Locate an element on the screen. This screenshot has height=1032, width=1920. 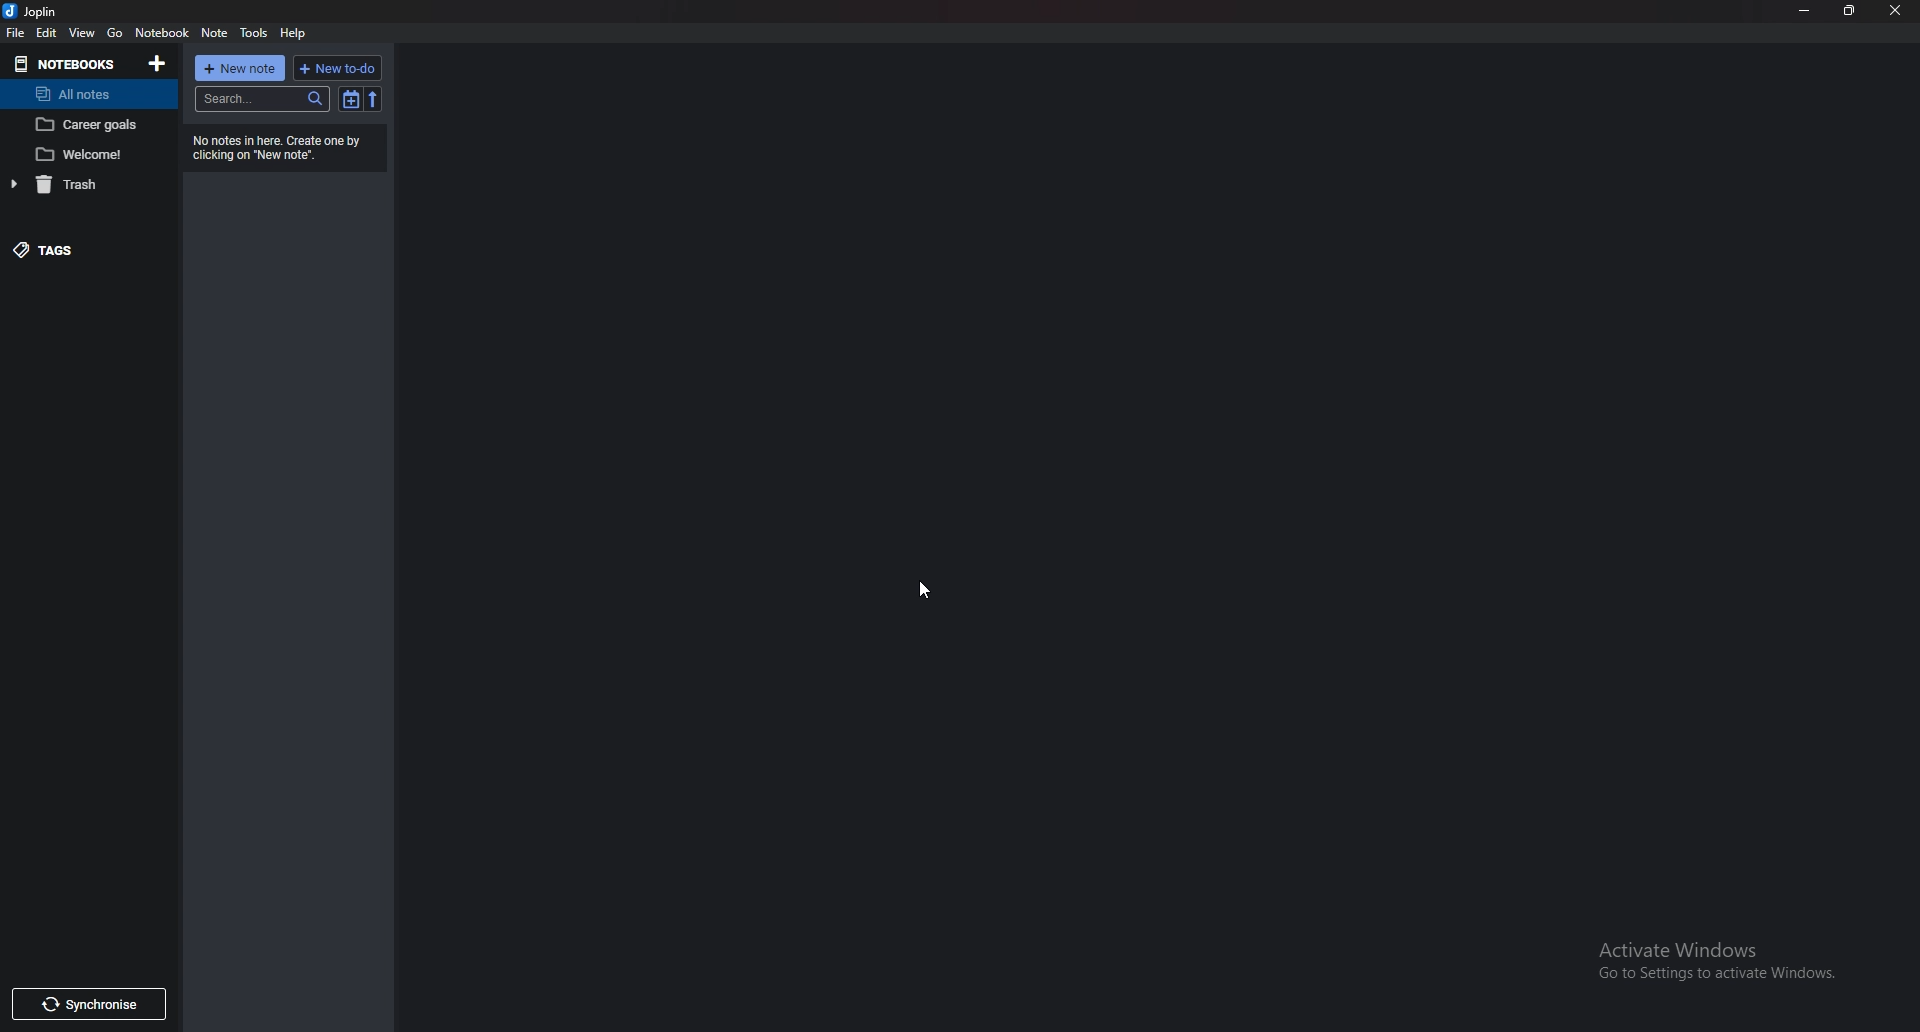
help is located at coordinates (294, 34).